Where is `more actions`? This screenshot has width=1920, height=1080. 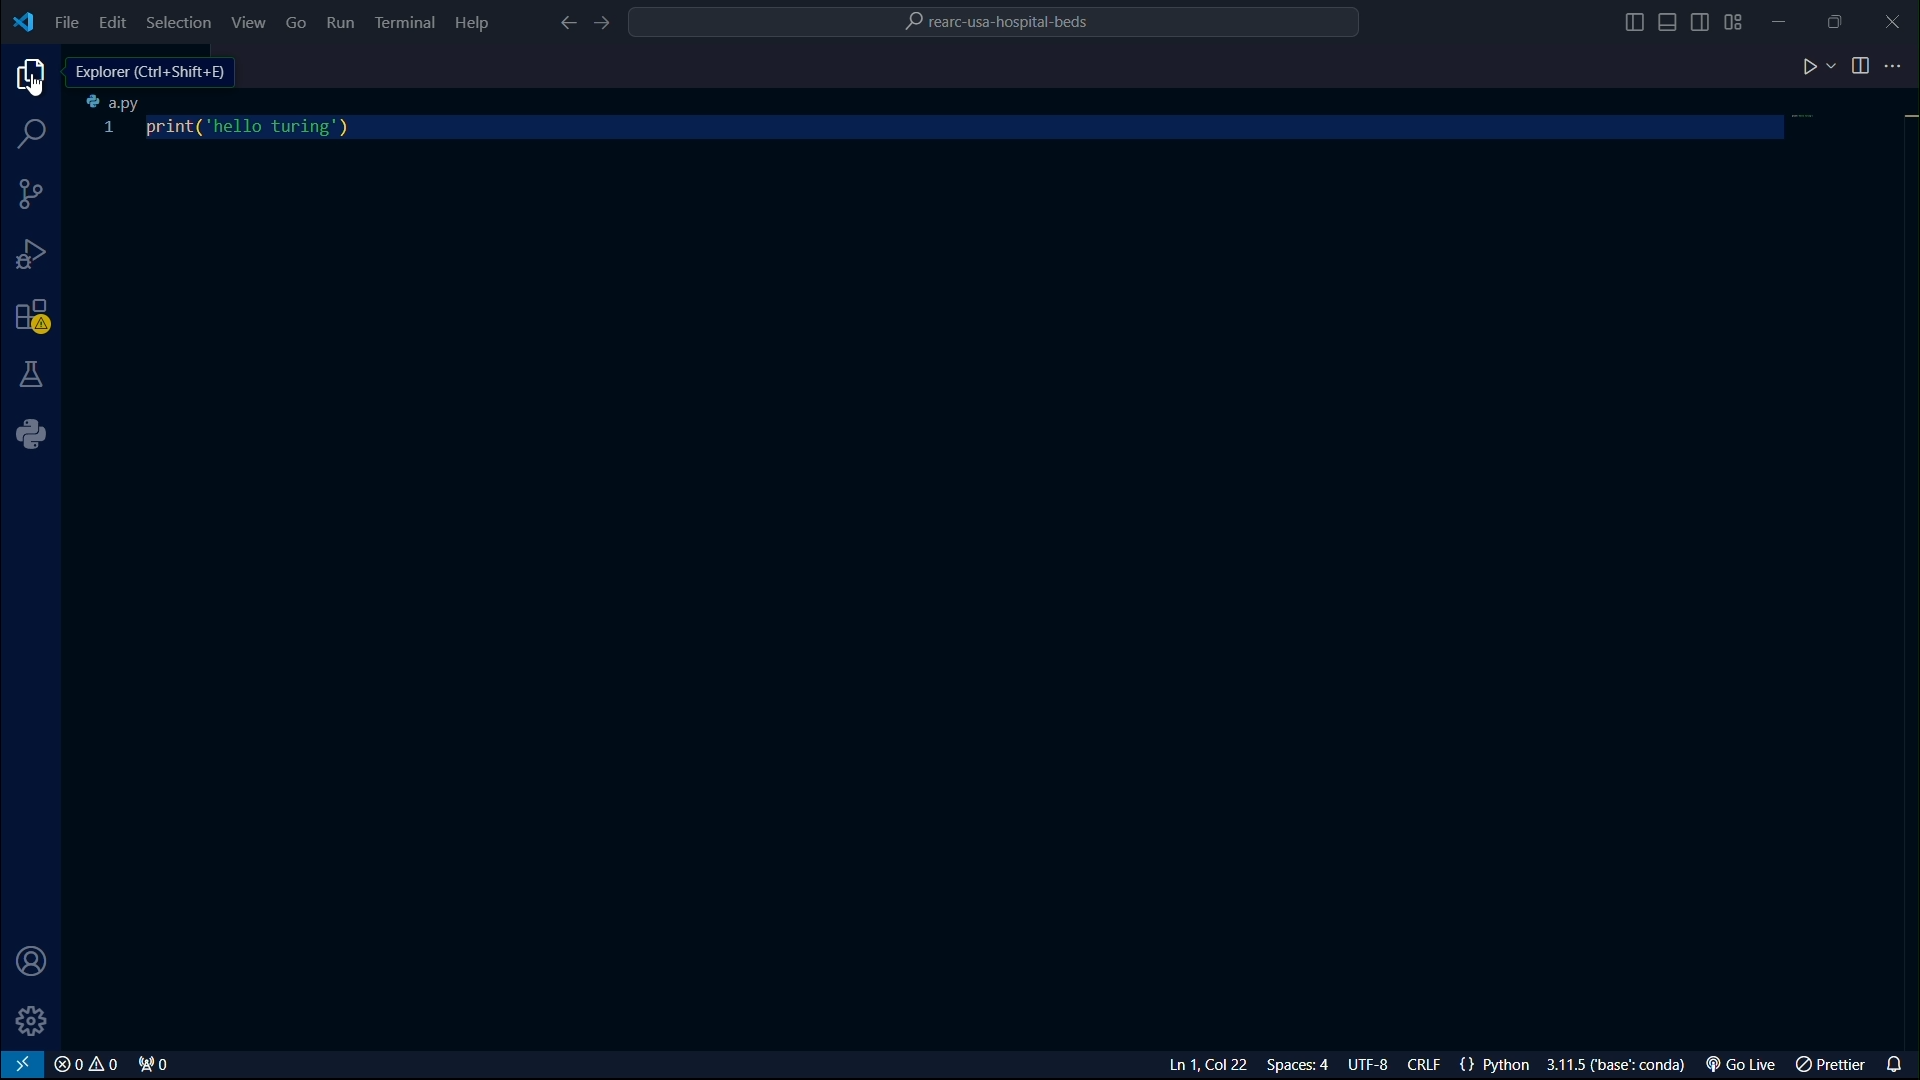 more actions is located at coordinates (1898, 66).